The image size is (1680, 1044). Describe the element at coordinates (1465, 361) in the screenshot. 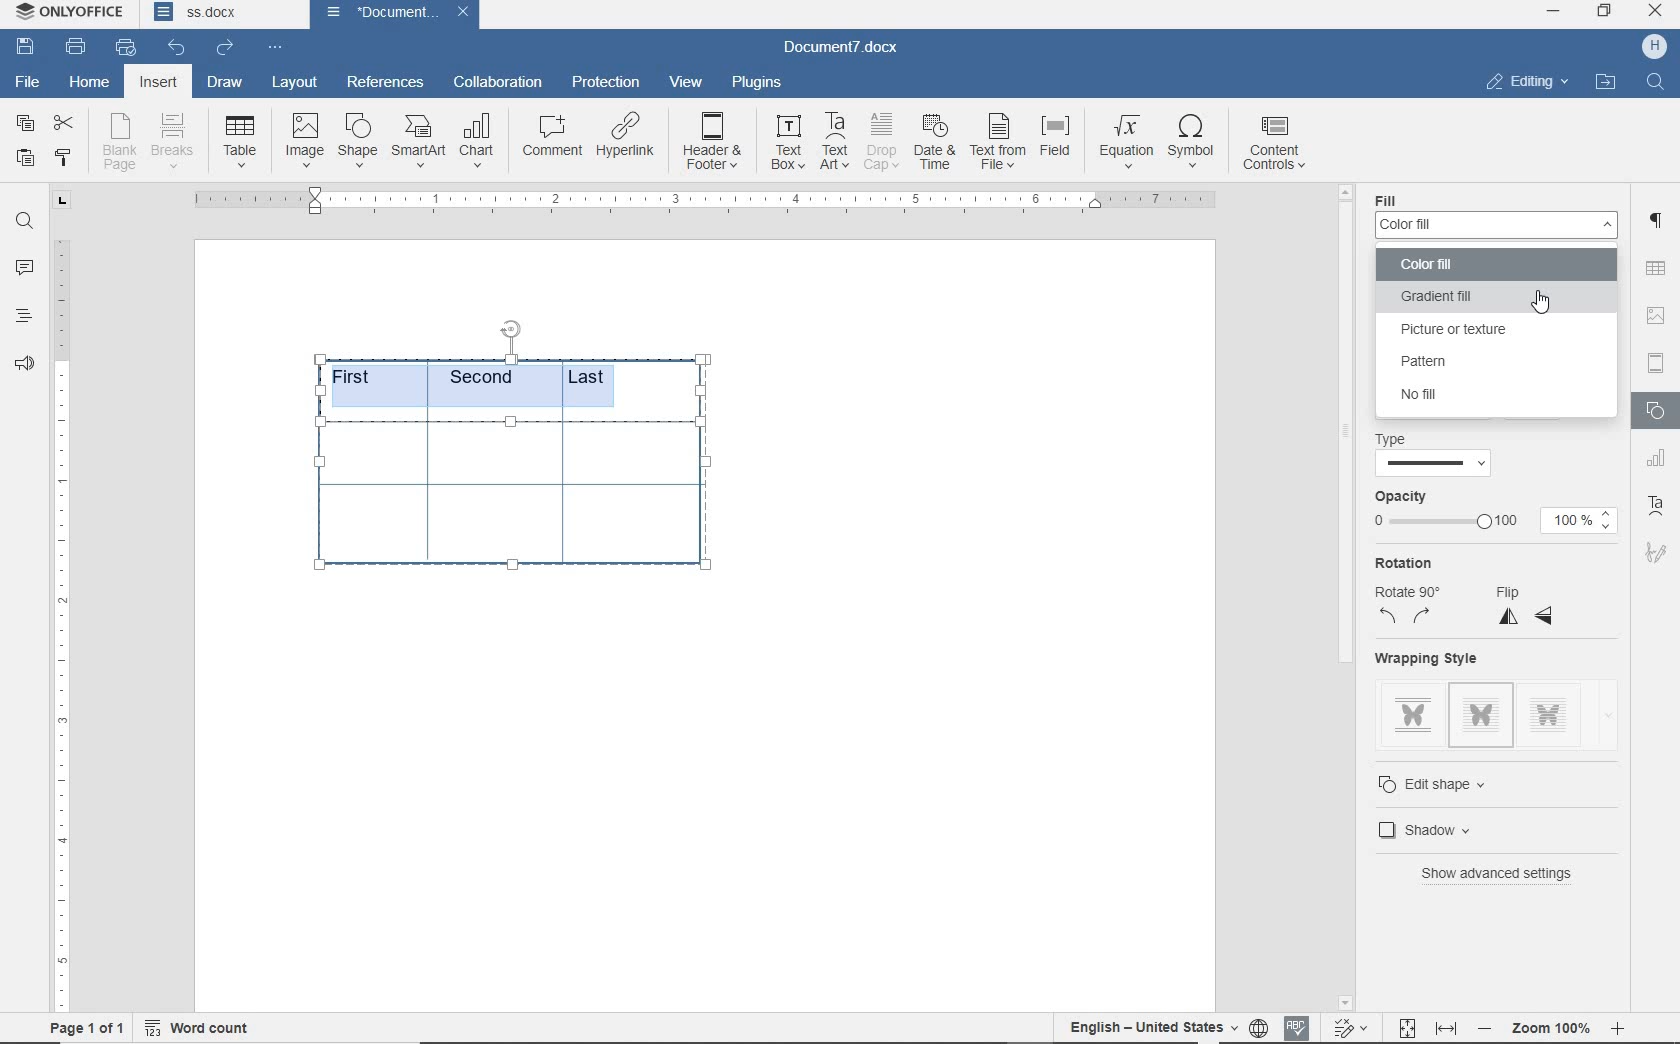

I see `pattern` at that location.